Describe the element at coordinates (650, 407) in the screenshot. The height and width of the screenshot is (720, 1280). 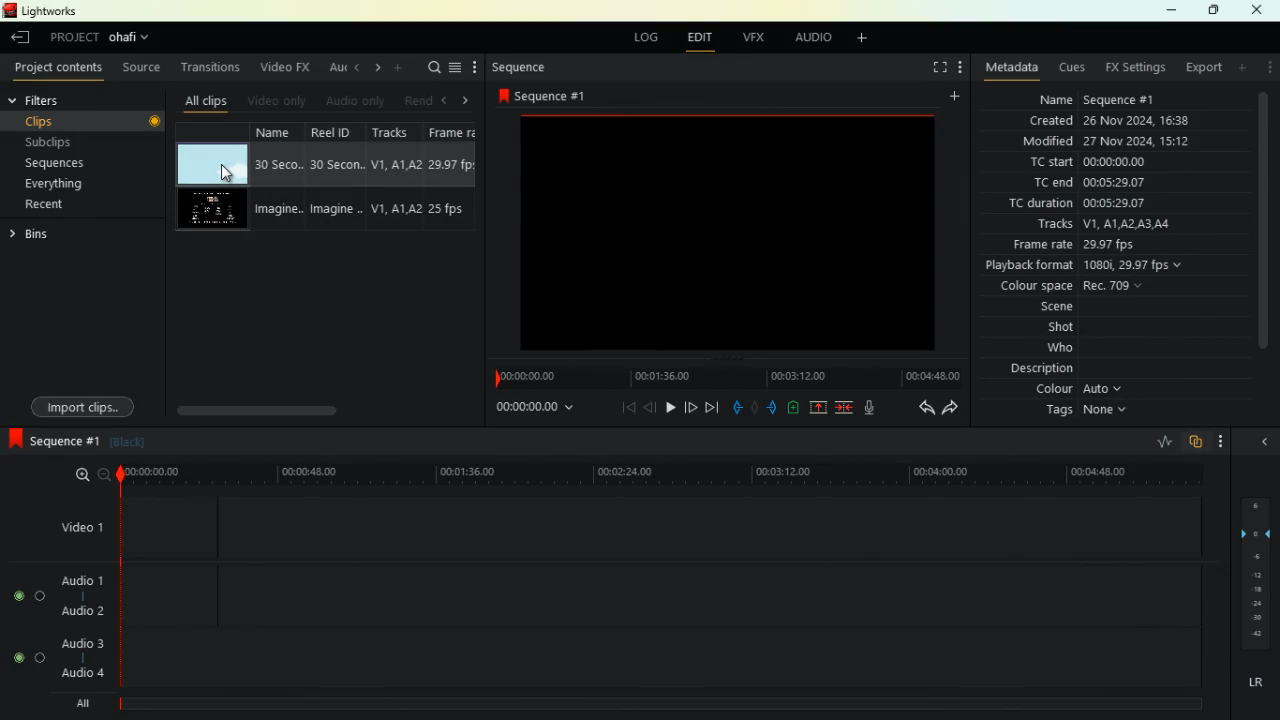
I see `back` at that location.